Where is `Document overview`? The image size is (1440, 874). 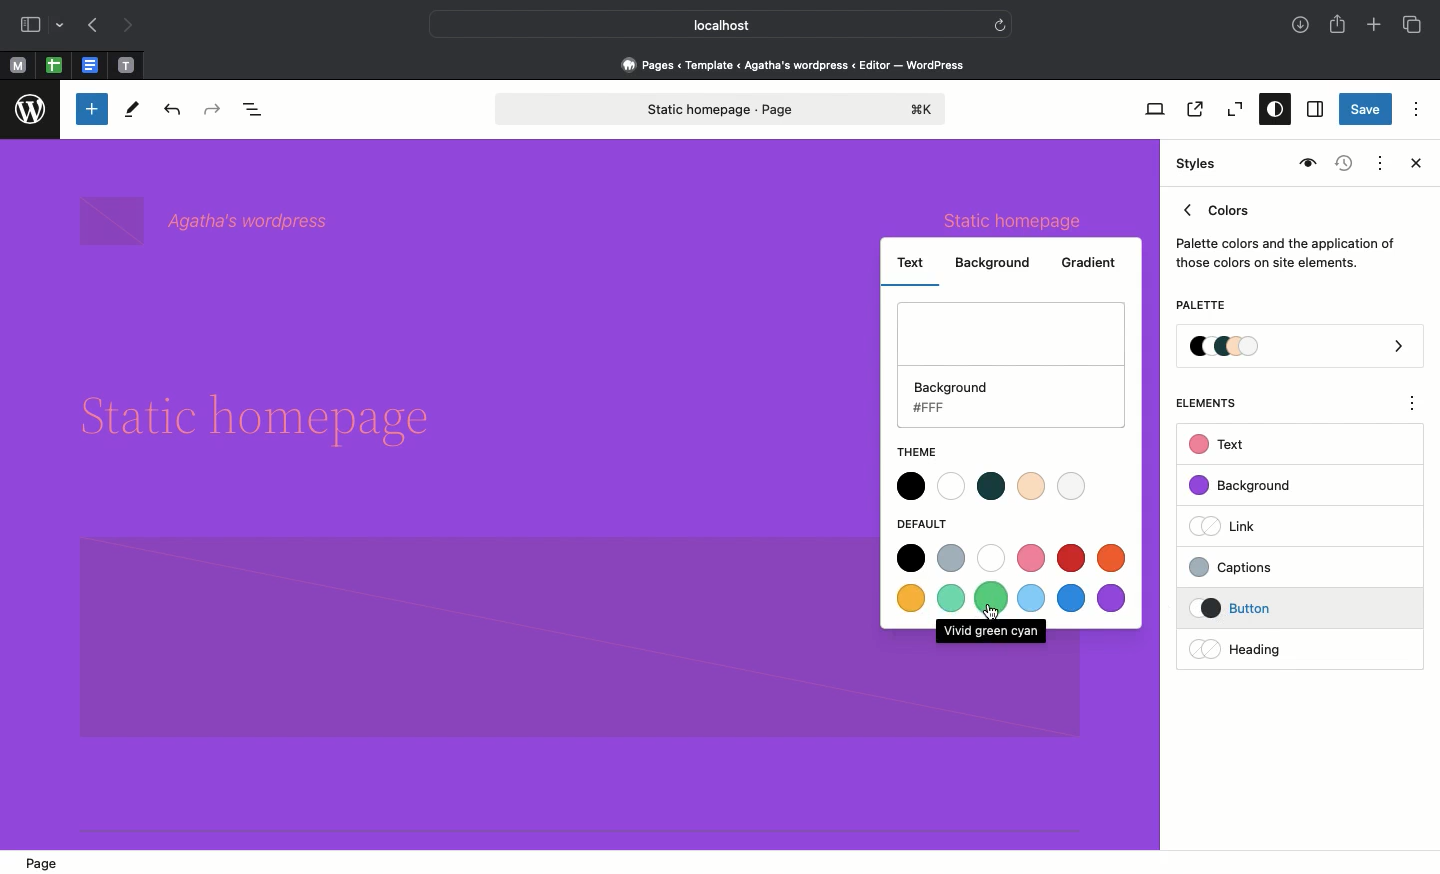
Document overview is located at coordinates (257, 111).